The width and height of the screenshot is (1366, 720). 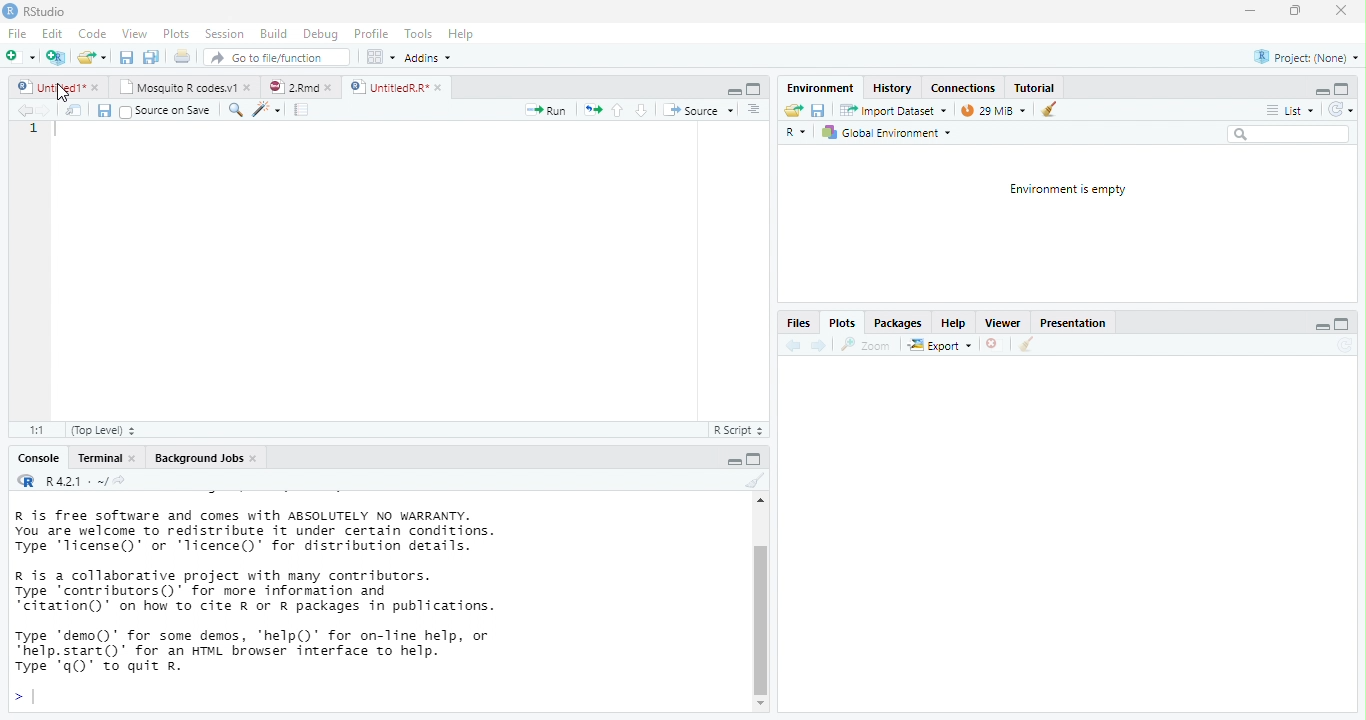 What do you see at coordinates (992, 110) in the screenshot?
I see `28 MiB` at bounding box center [992, 110].